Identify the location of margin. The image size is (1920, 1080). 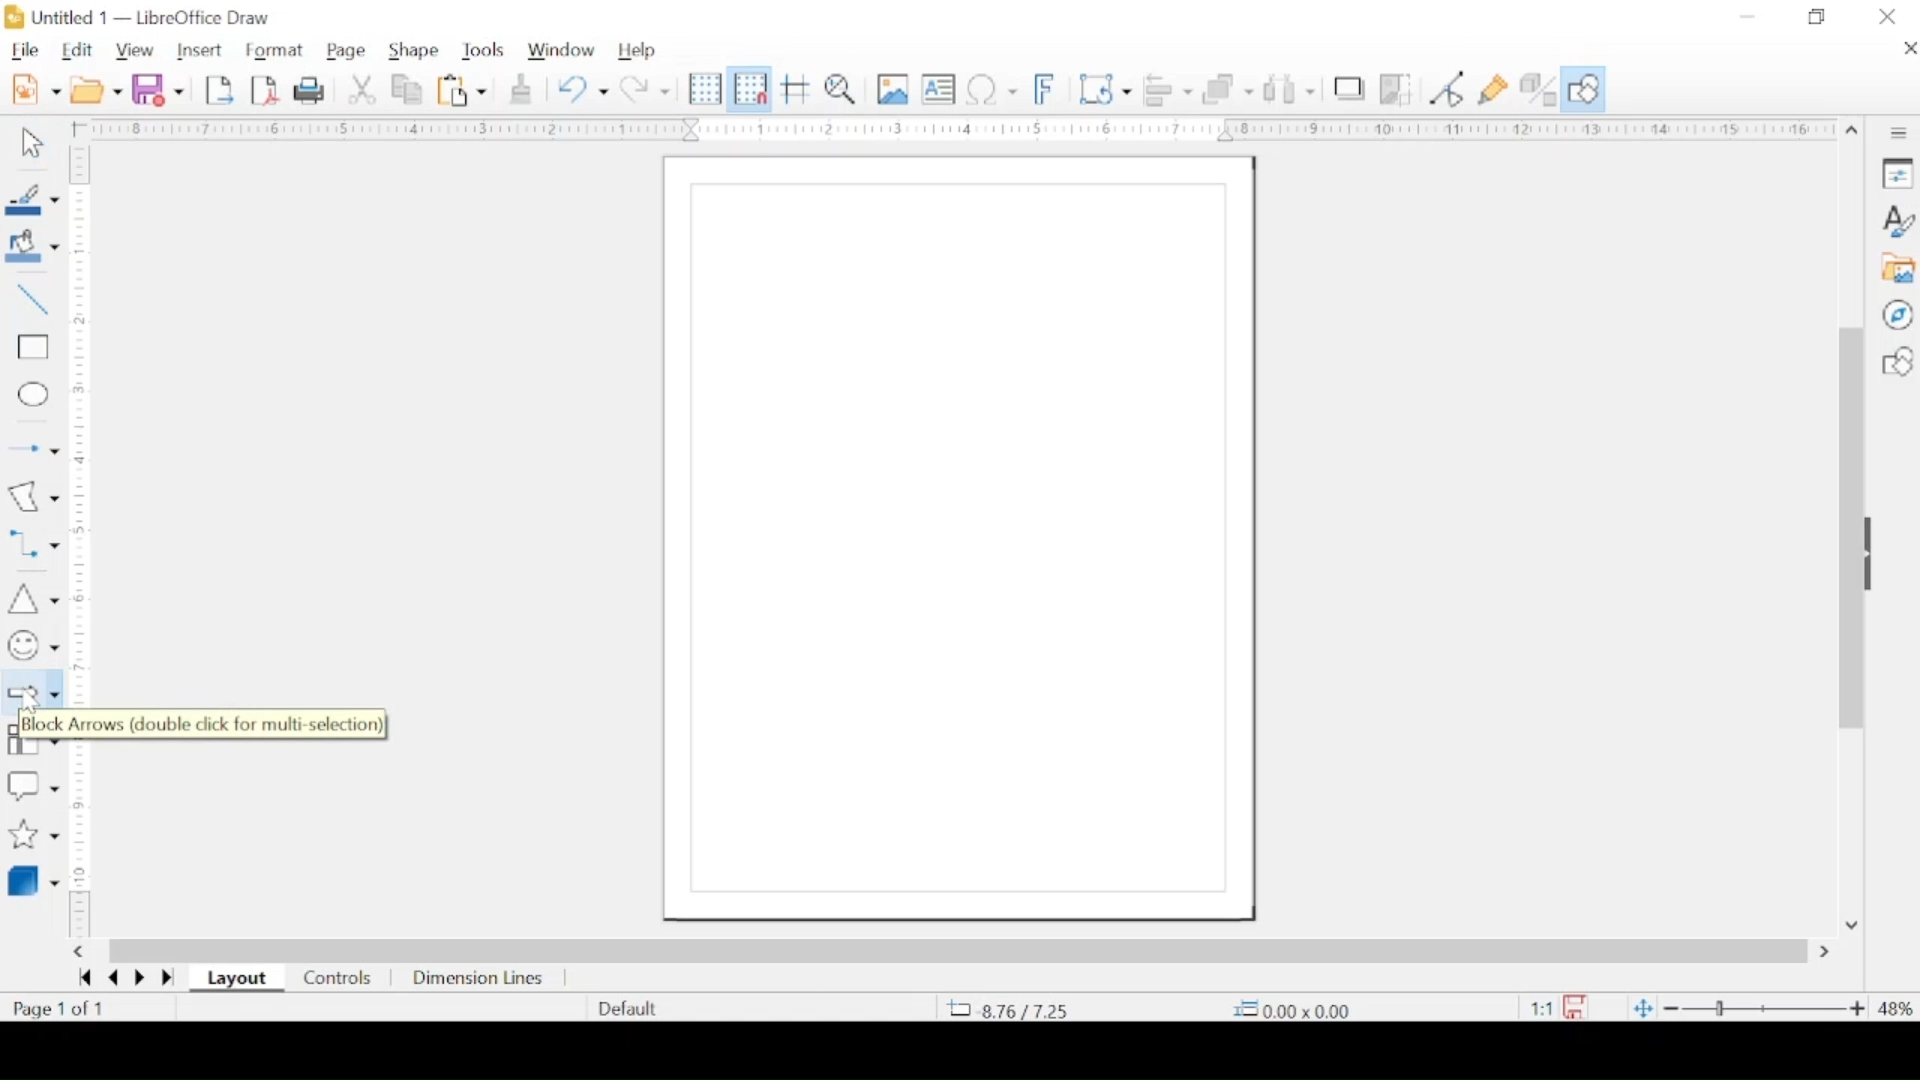
(84, 428).